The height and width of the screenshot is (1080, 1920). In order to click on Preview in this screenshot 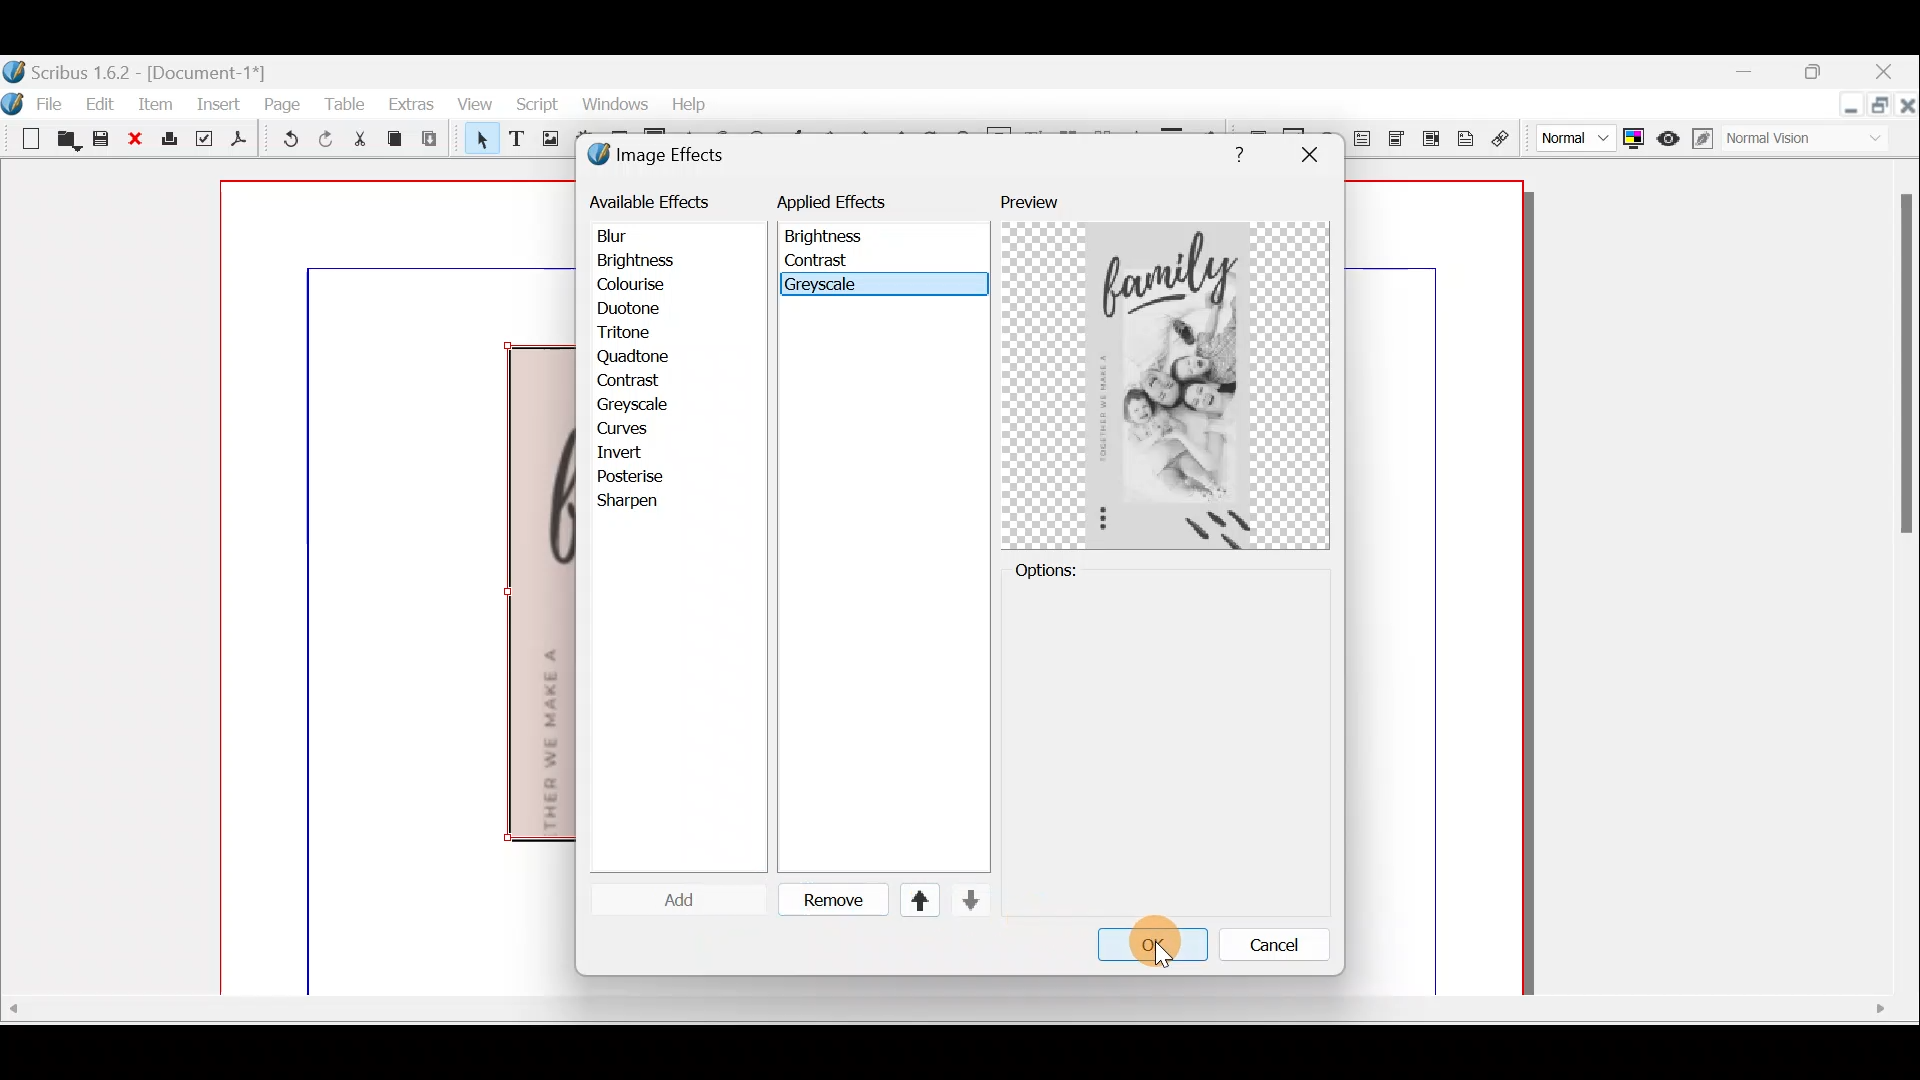, I will do `click(1168, 383)`.